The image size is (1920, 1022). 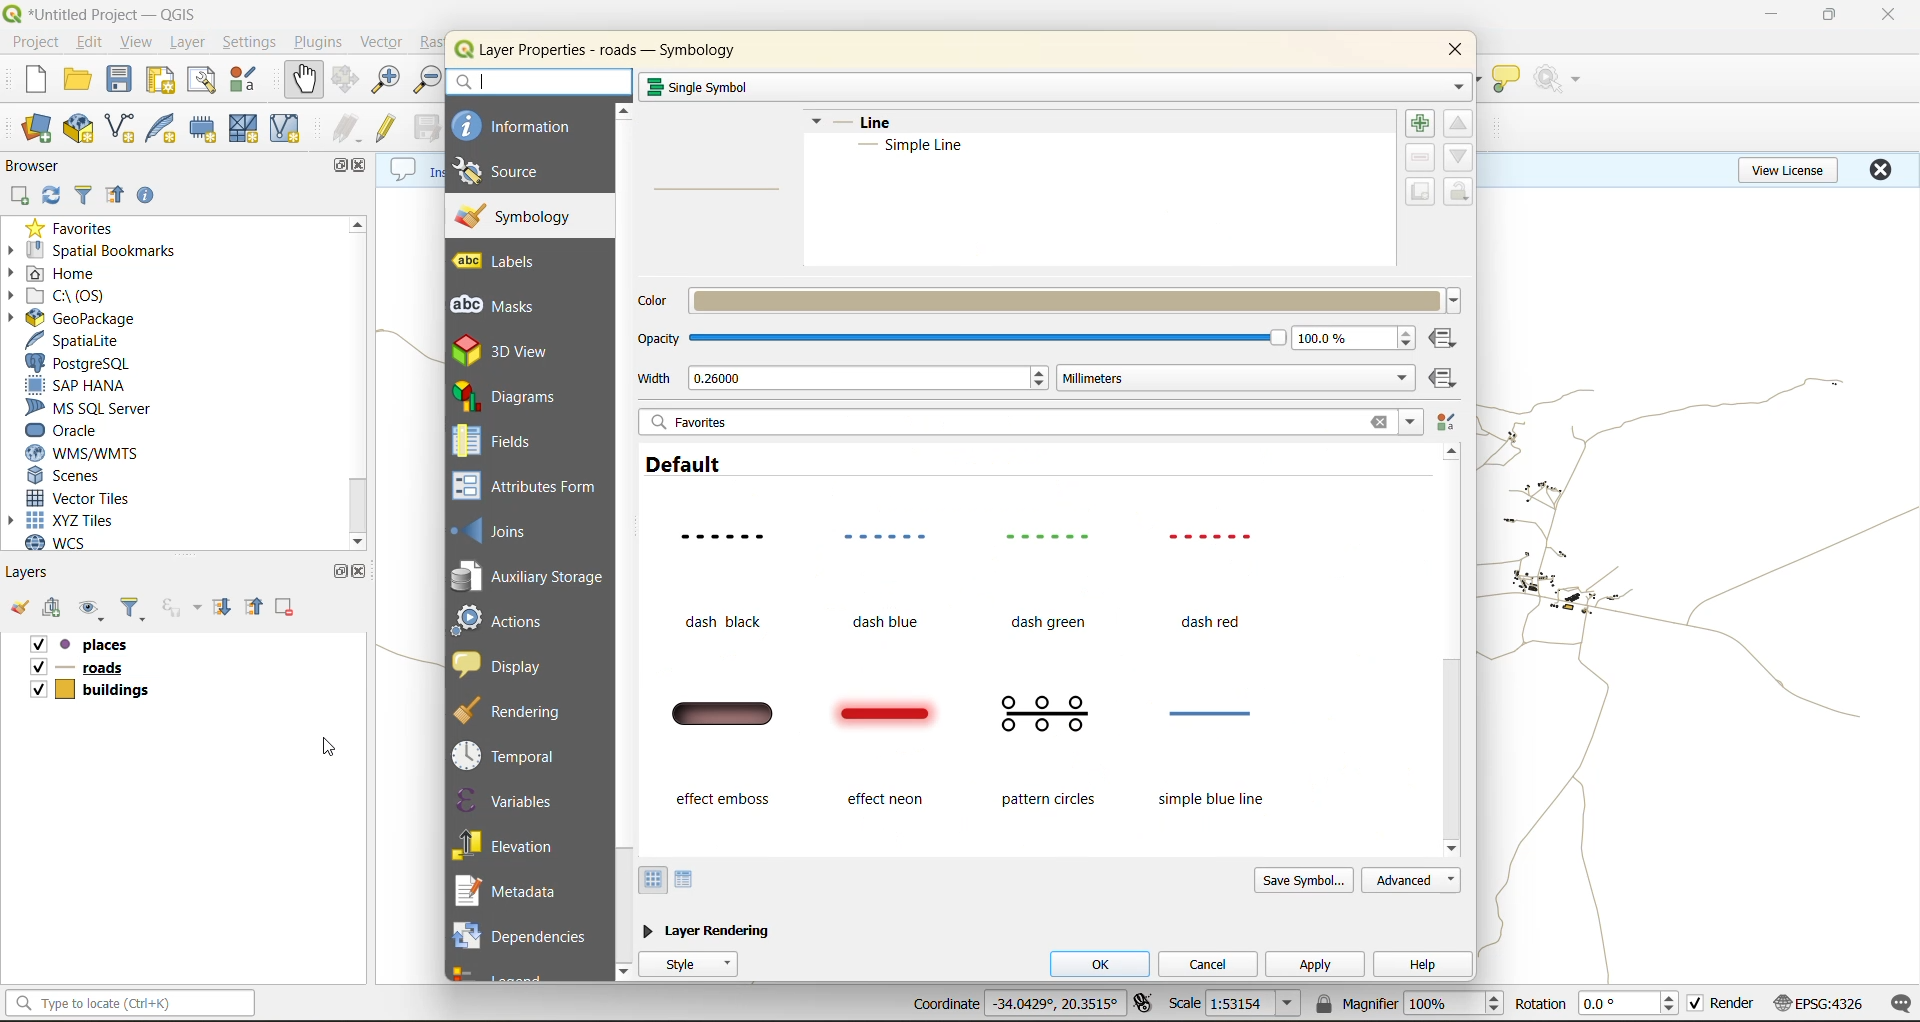 I want to click on view license, so click(x=1783, y=168).